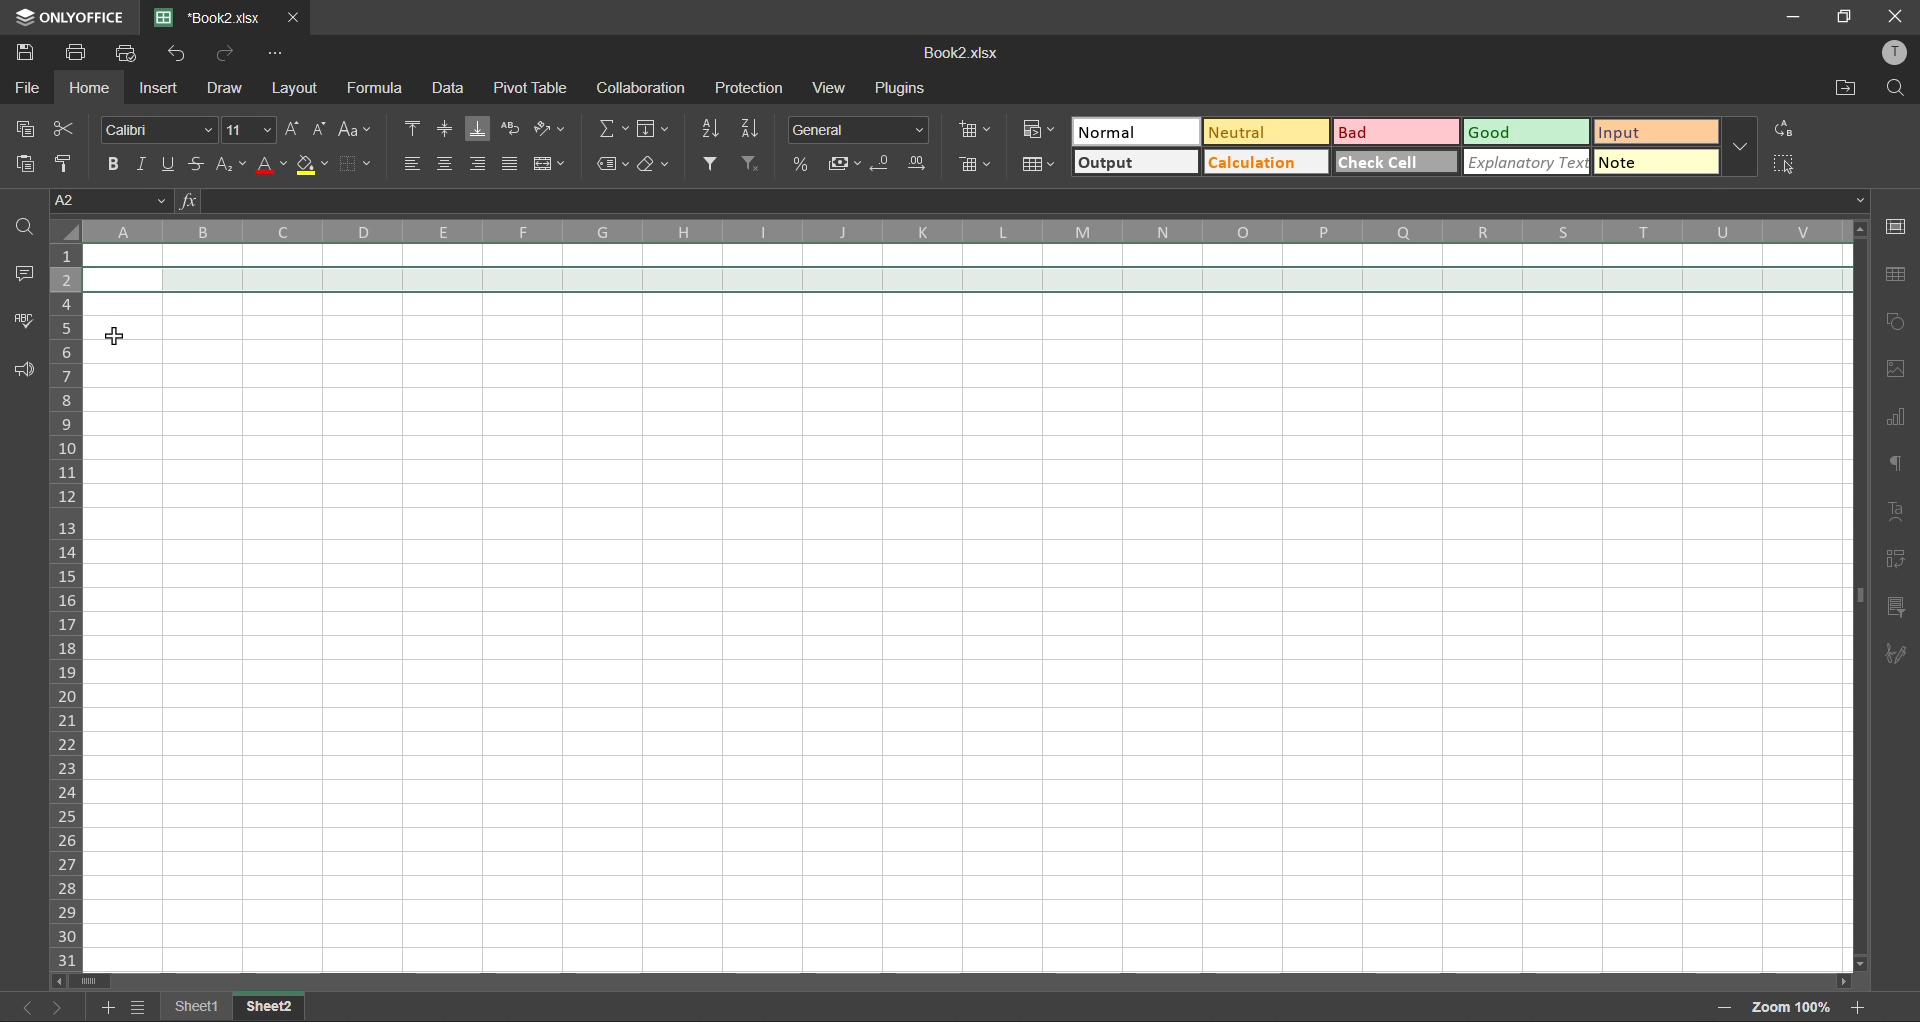 The width and height of the screenshot is (1920, 1022). I want to click on data, so click(448, 88).